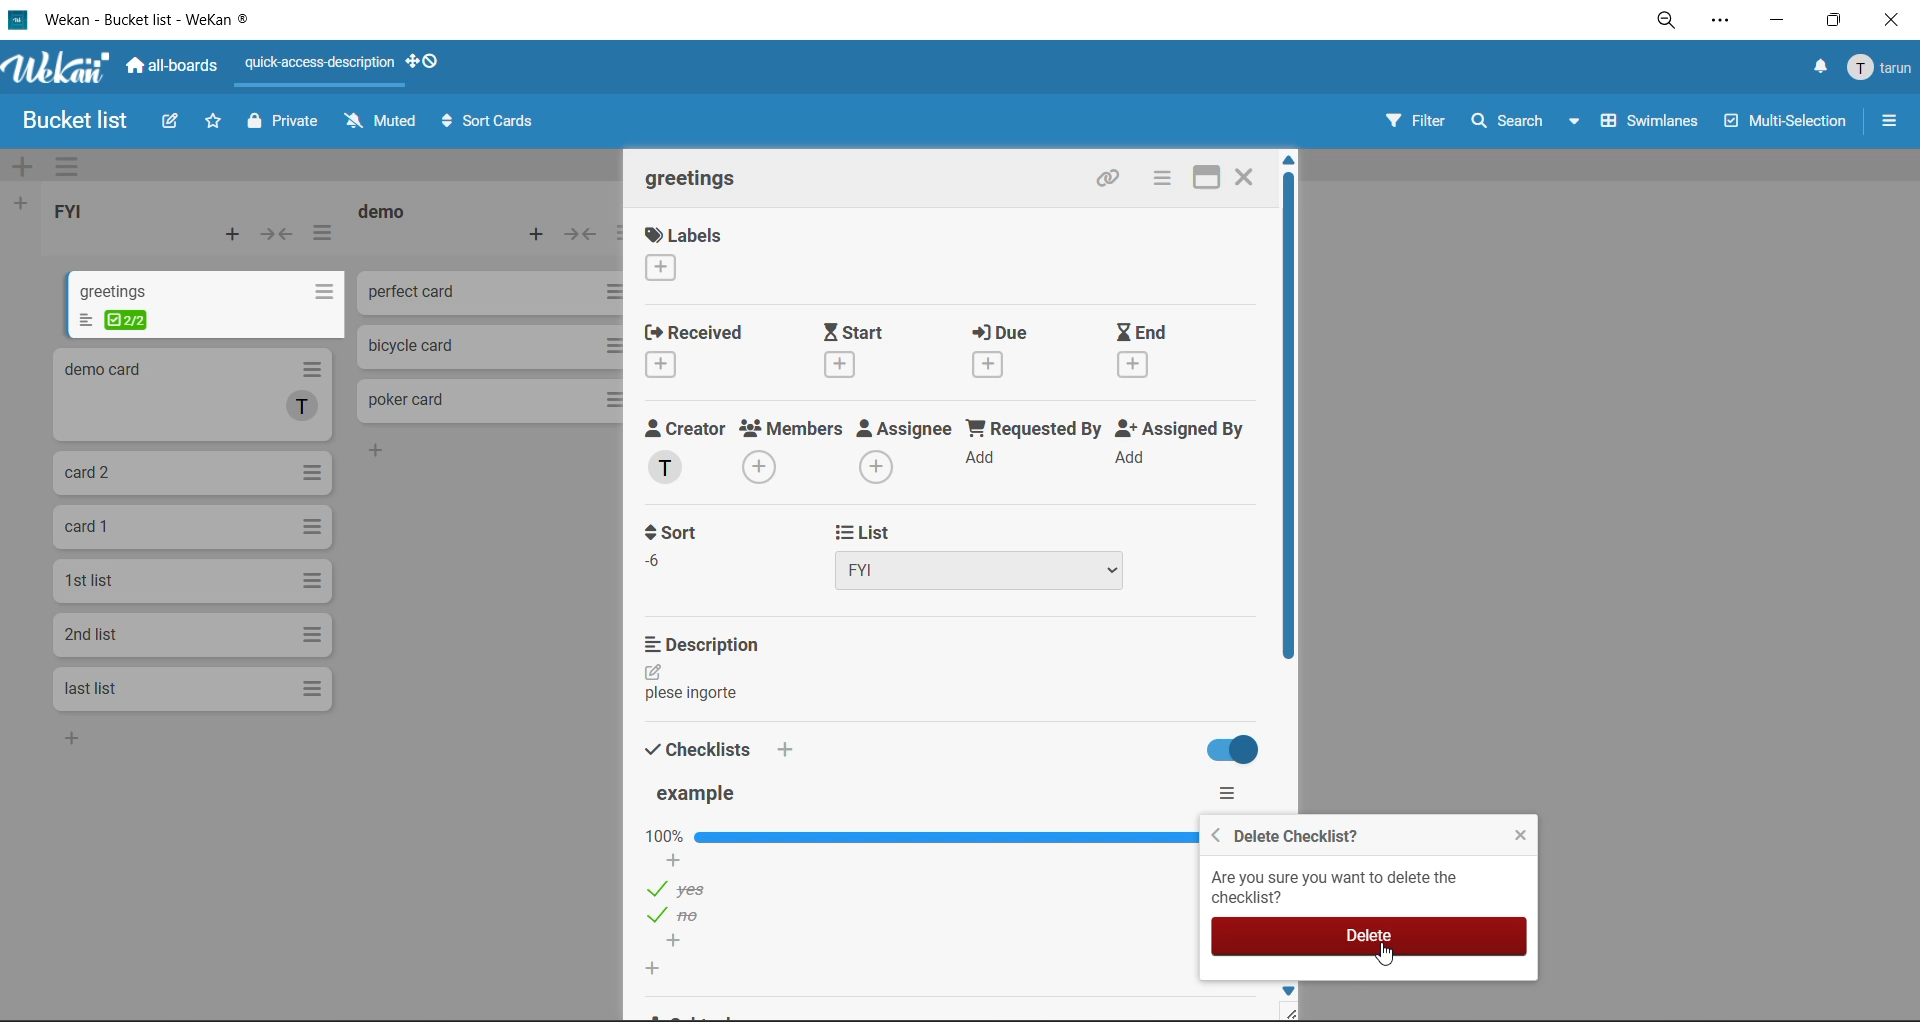  I want to click on sort, so click(668, 544).